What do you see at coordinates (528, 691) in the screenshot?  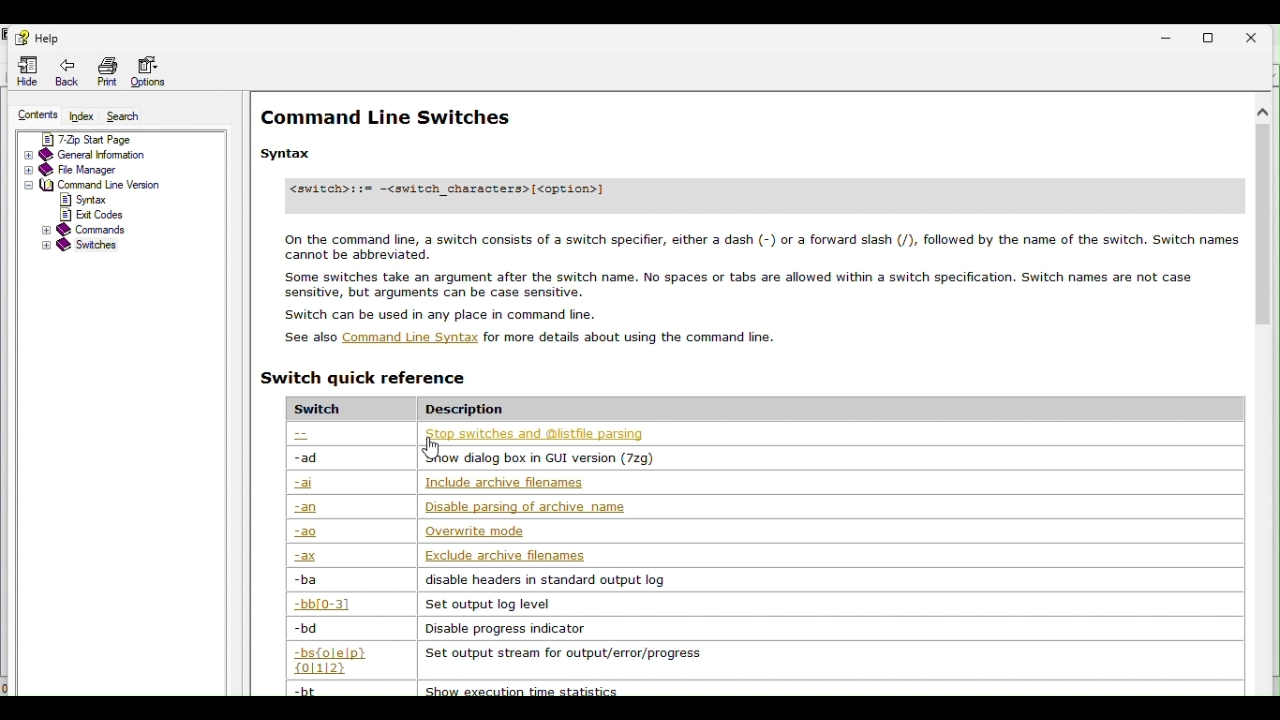 I see `| chow guacatinn time gratiatica` at bounding box center [528, 691].